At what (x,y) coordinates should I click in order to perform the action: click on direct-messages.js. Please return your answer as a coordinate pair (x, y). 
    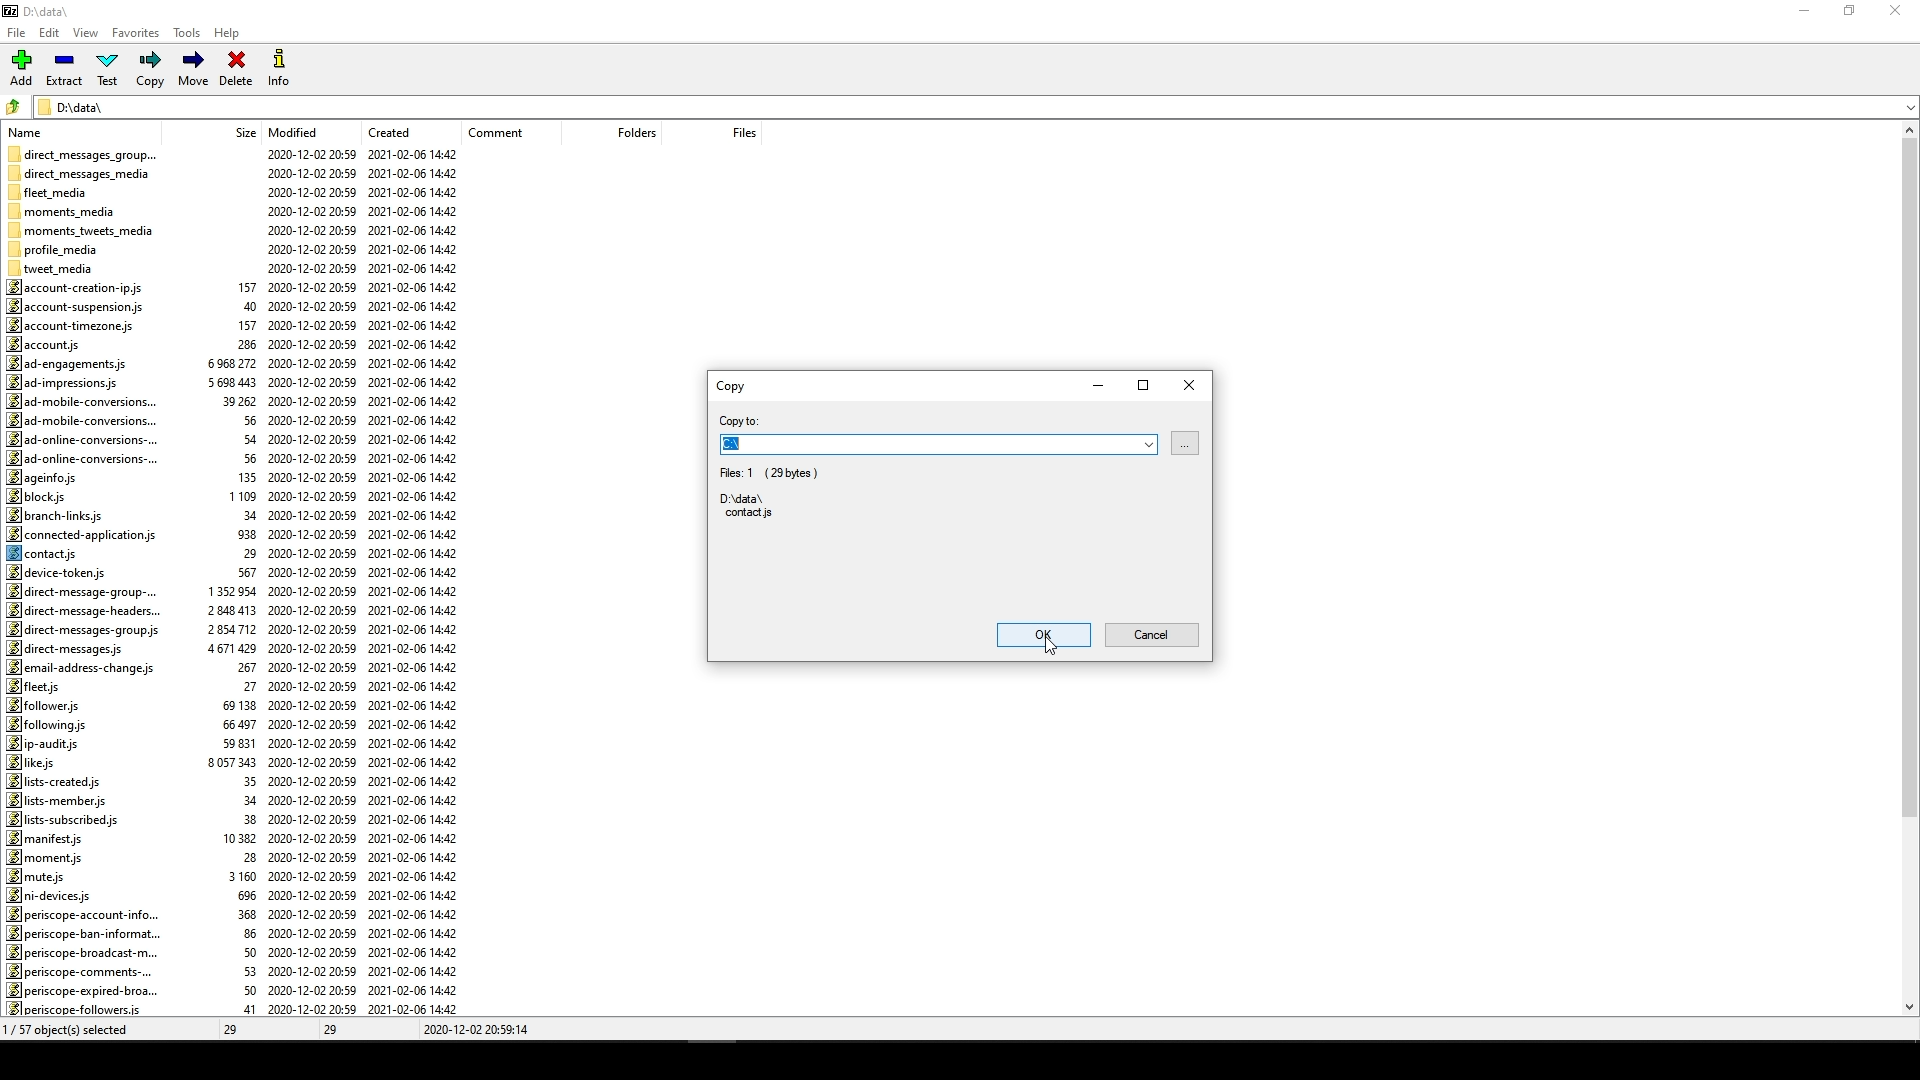
    Looking at the image, I should click on (69, 649).